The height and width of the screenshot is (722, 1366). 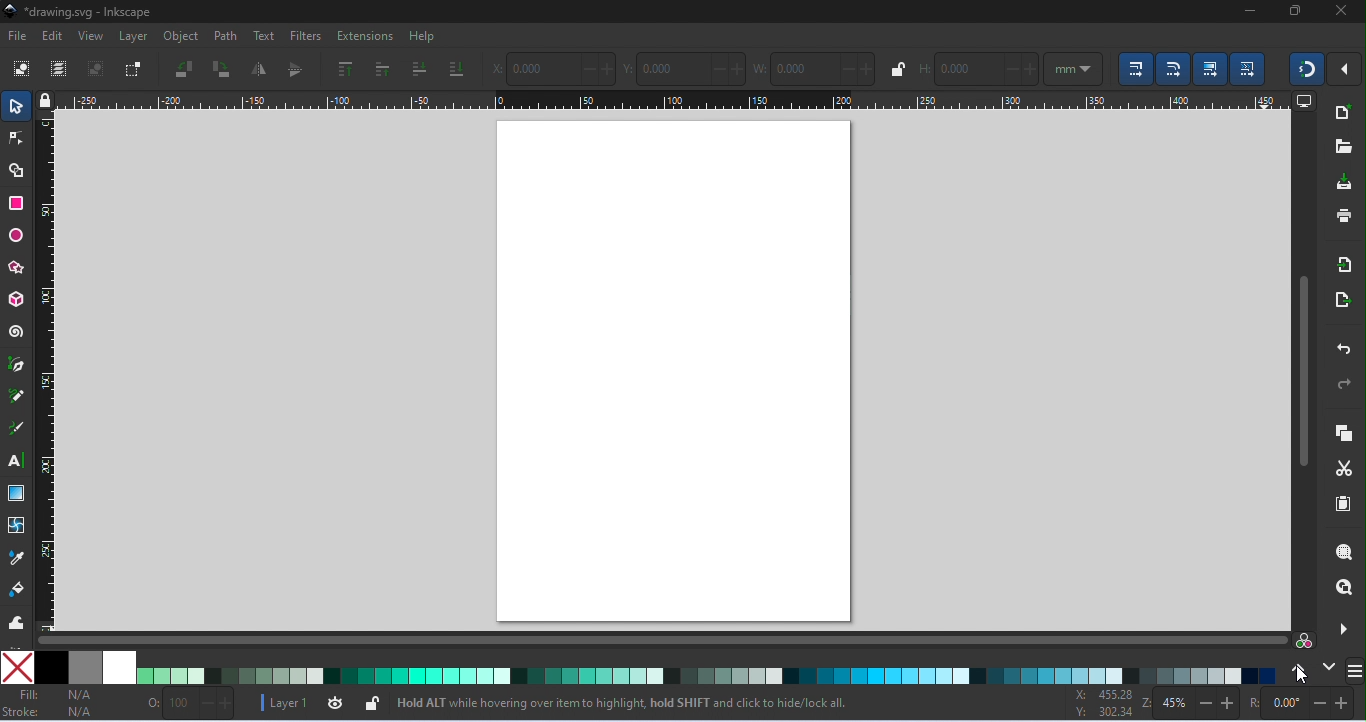 What do you see at coordinates (1342, 215) in the screenshot?
I see `print` at bounding box center [1342, 215].